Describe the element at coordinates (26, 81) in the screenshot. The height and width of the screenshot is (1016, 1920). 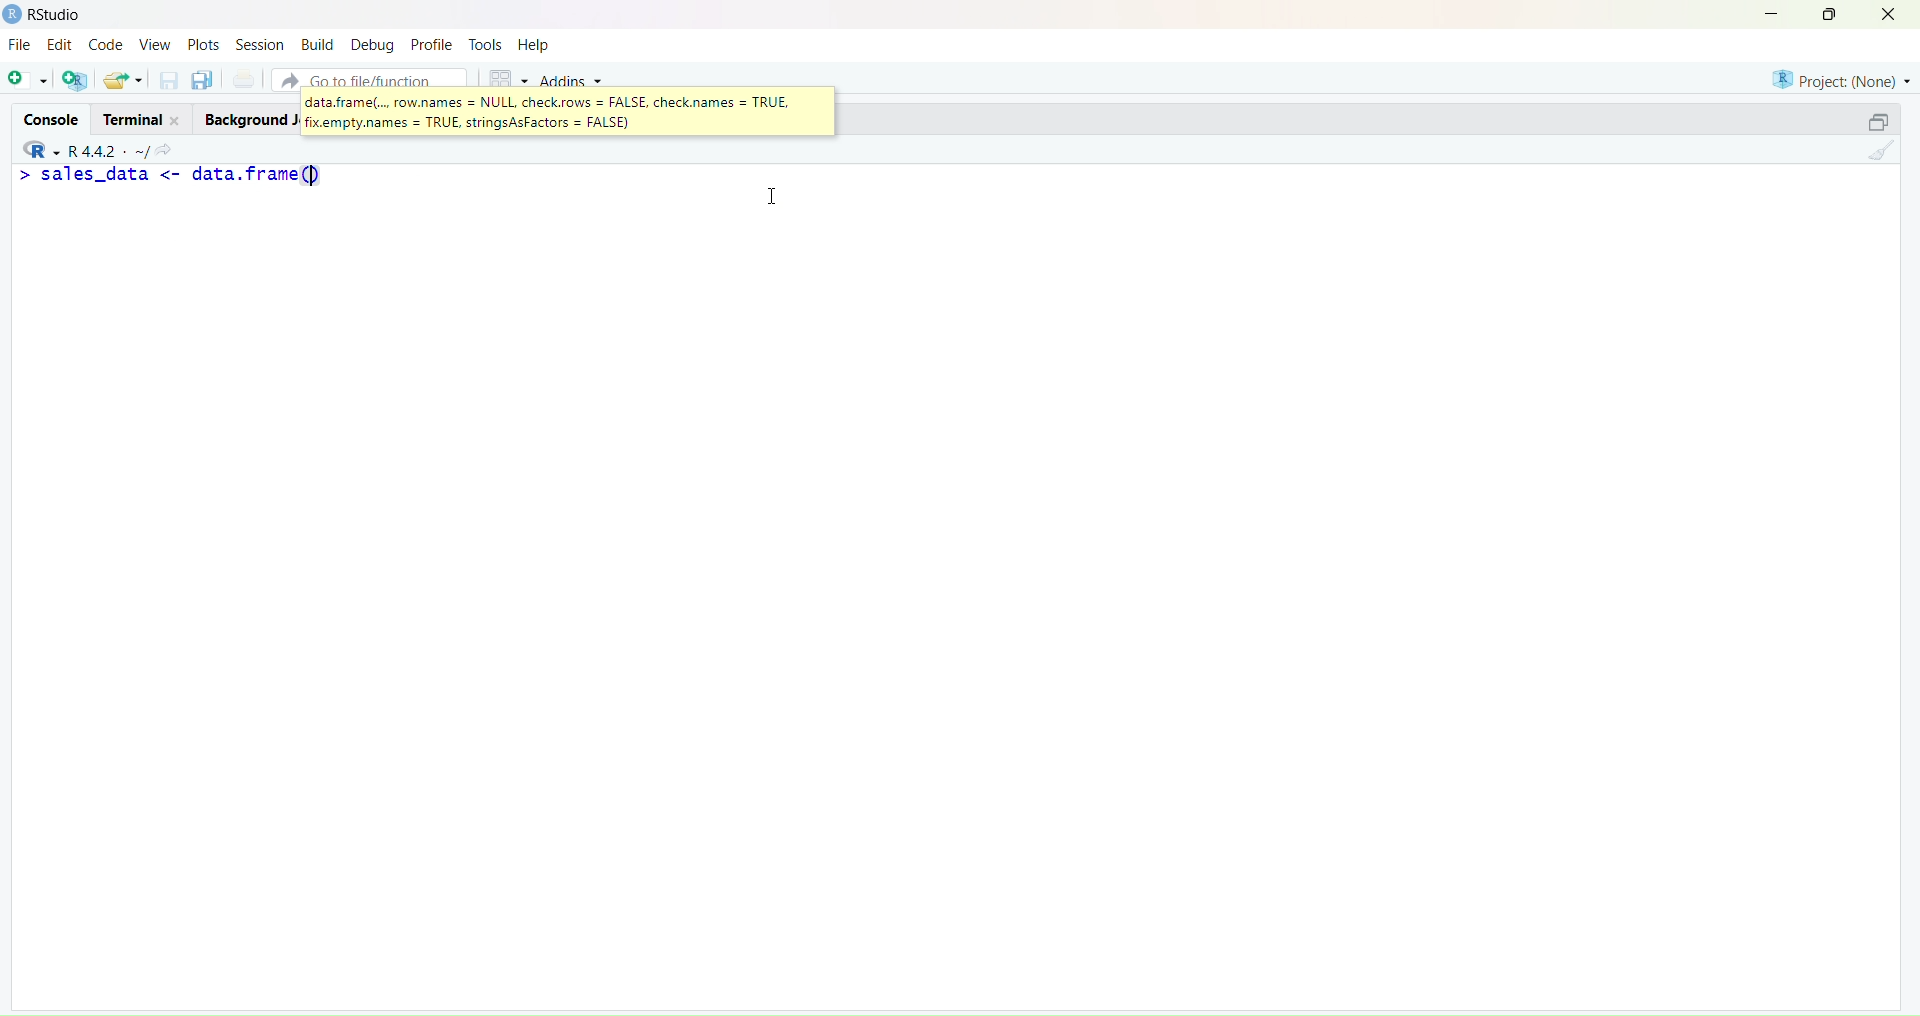
I see `add script` at that location.